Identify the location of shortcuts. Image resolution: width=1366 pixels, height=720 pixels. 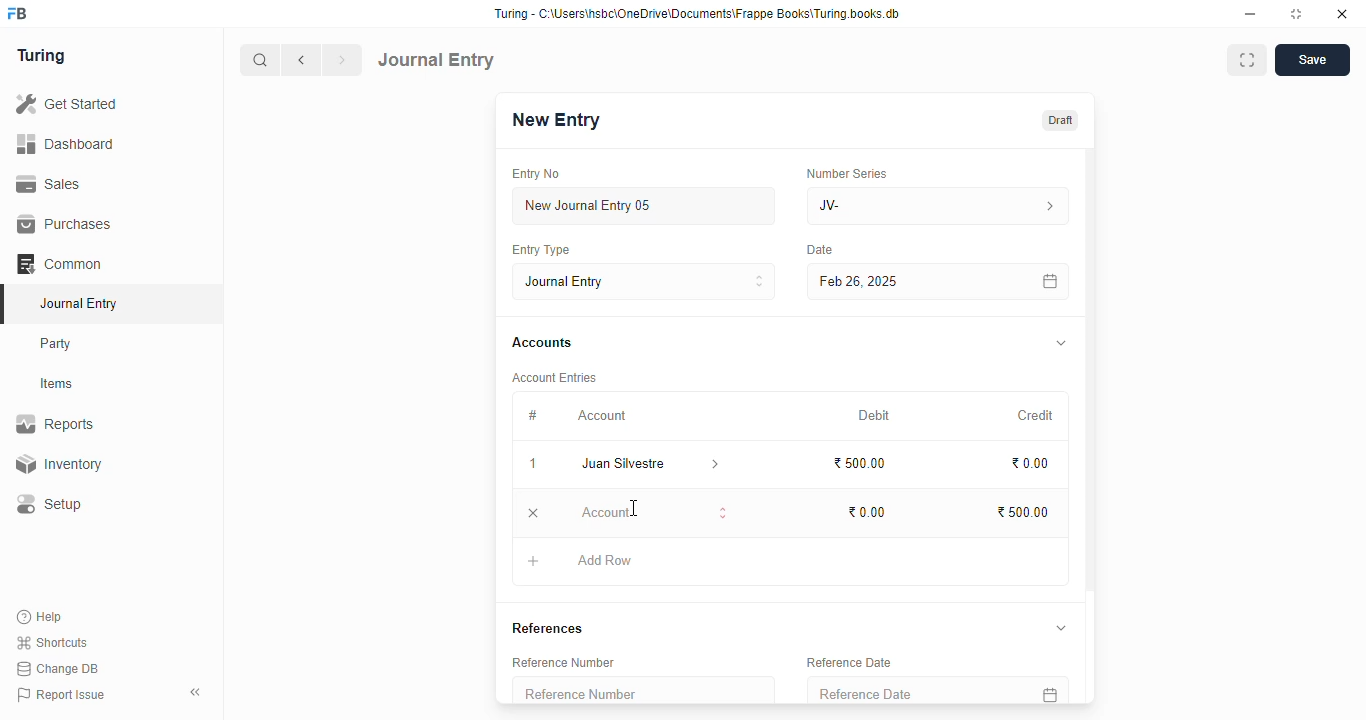
(52, 643).